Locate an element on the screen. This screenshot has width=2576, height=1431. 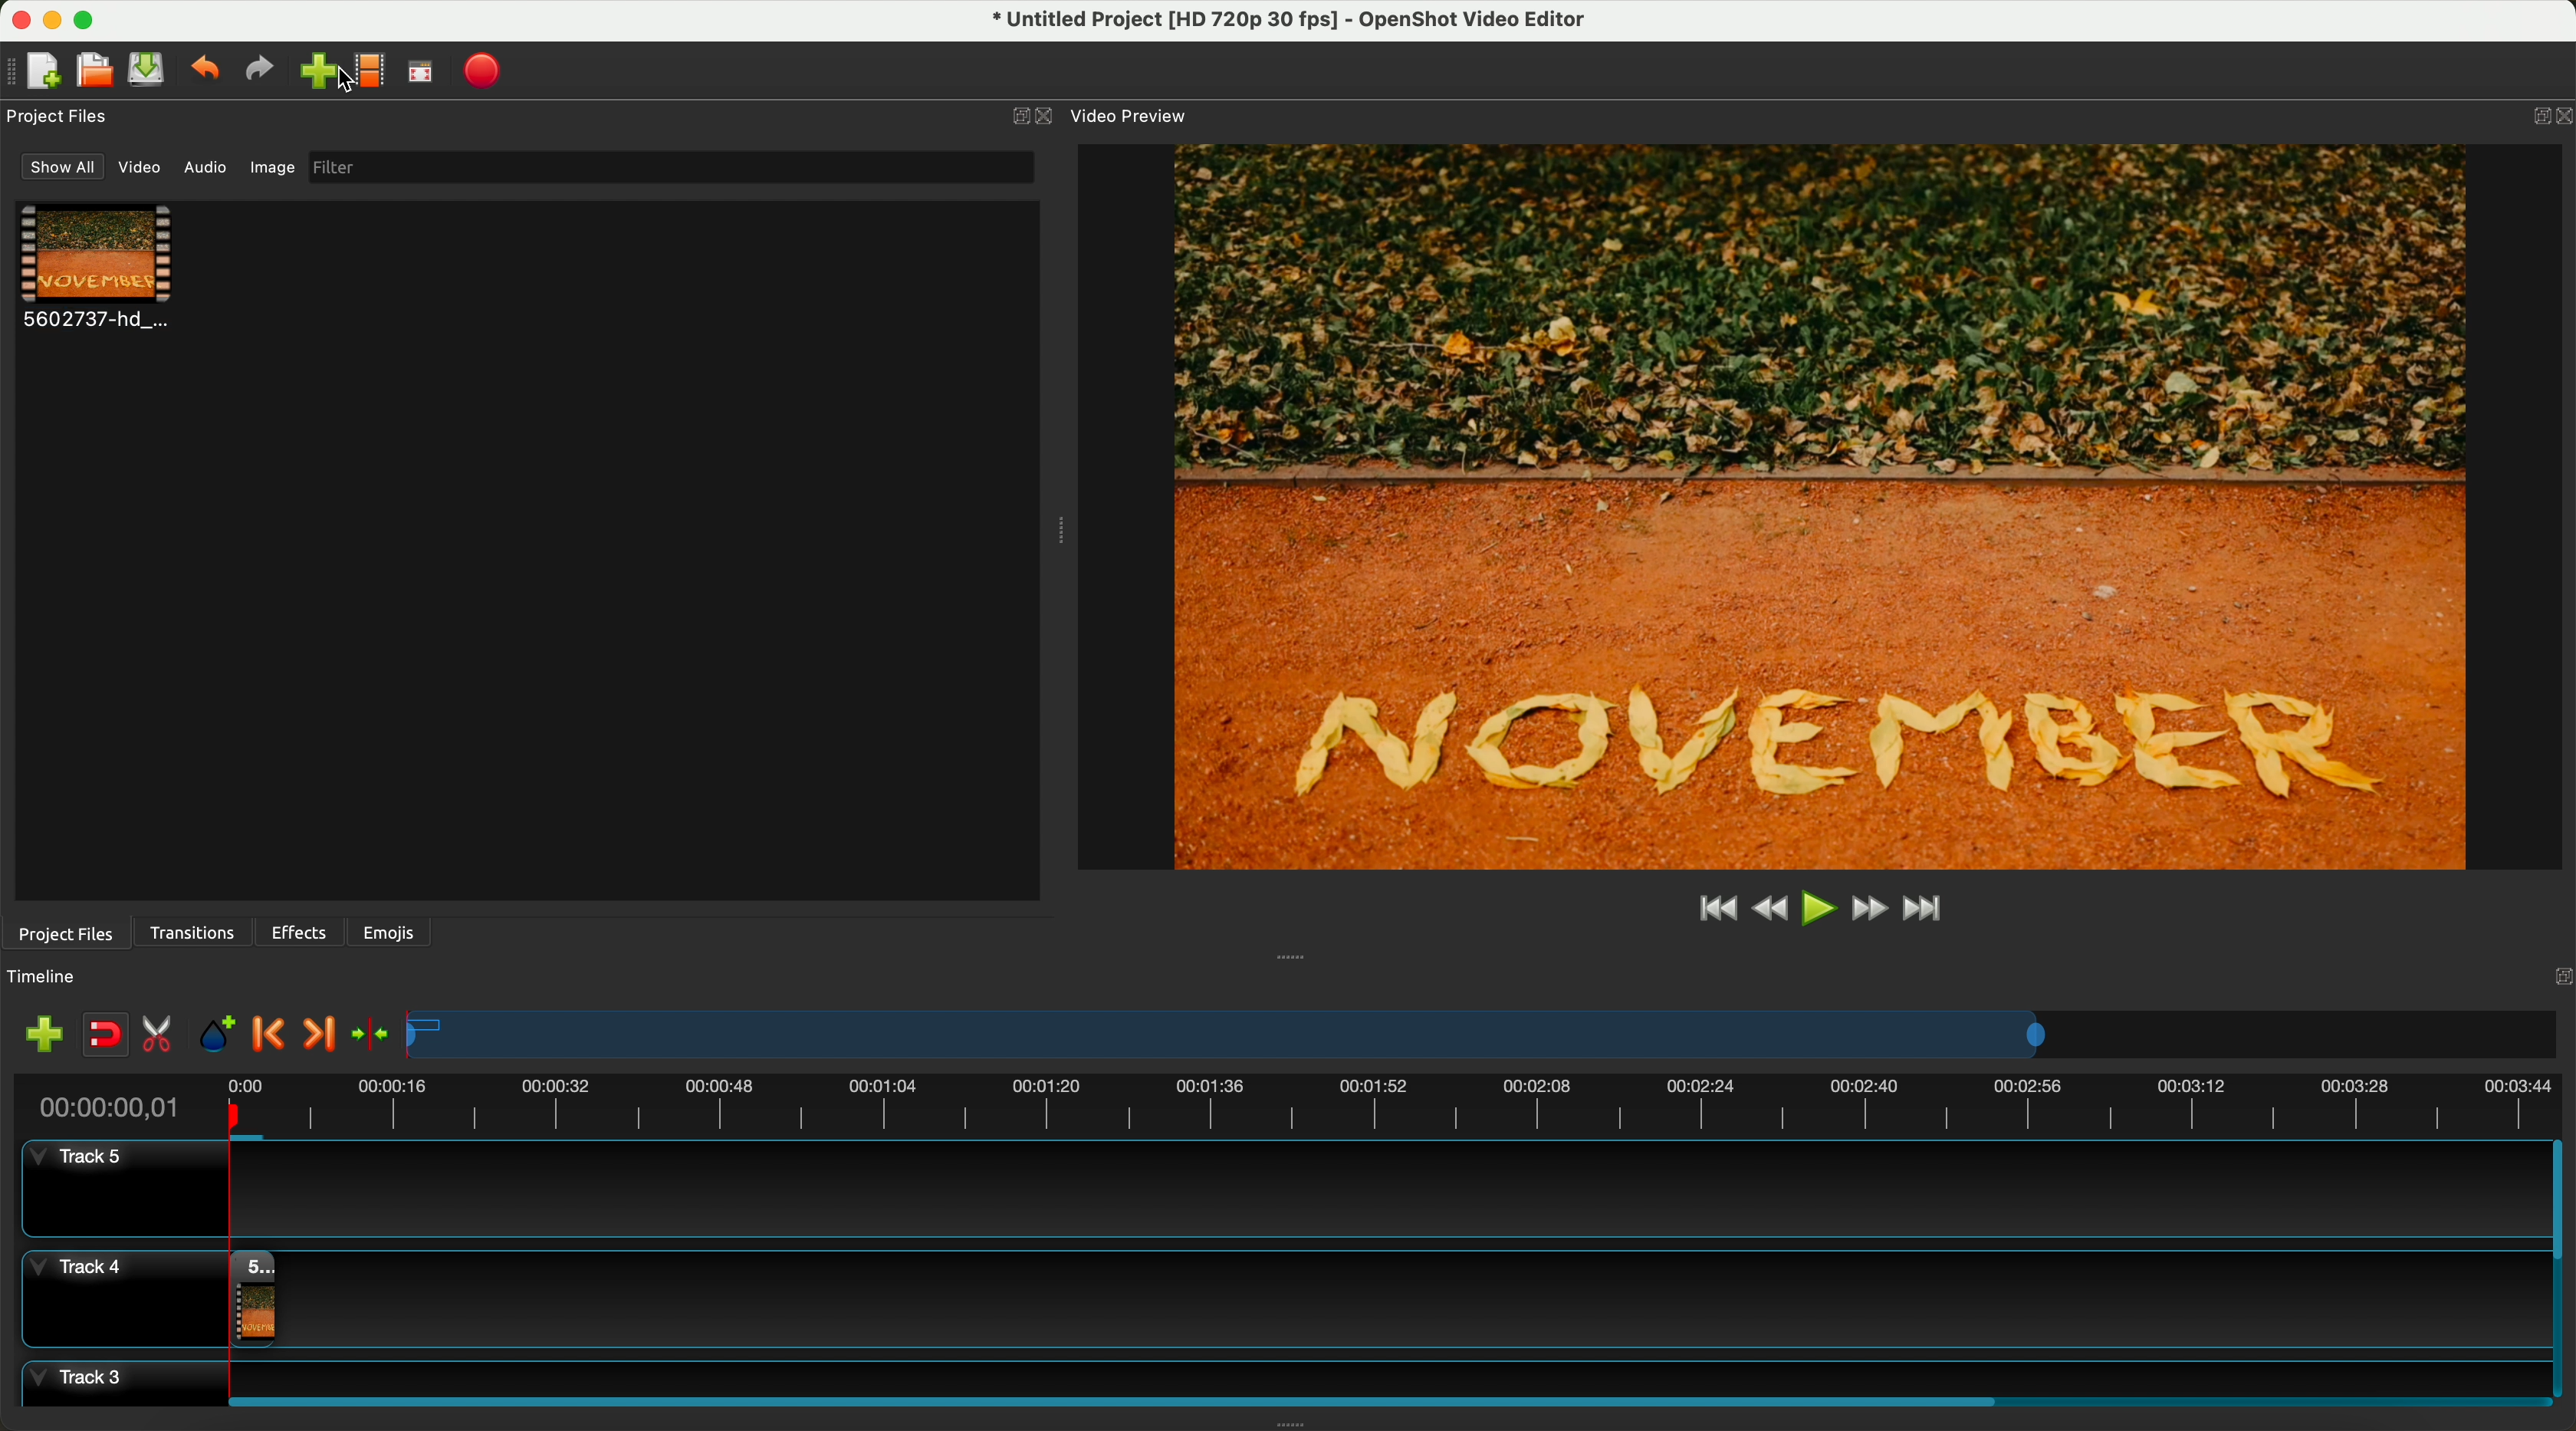
Window Expanding is located at coordinates (1060, 530).